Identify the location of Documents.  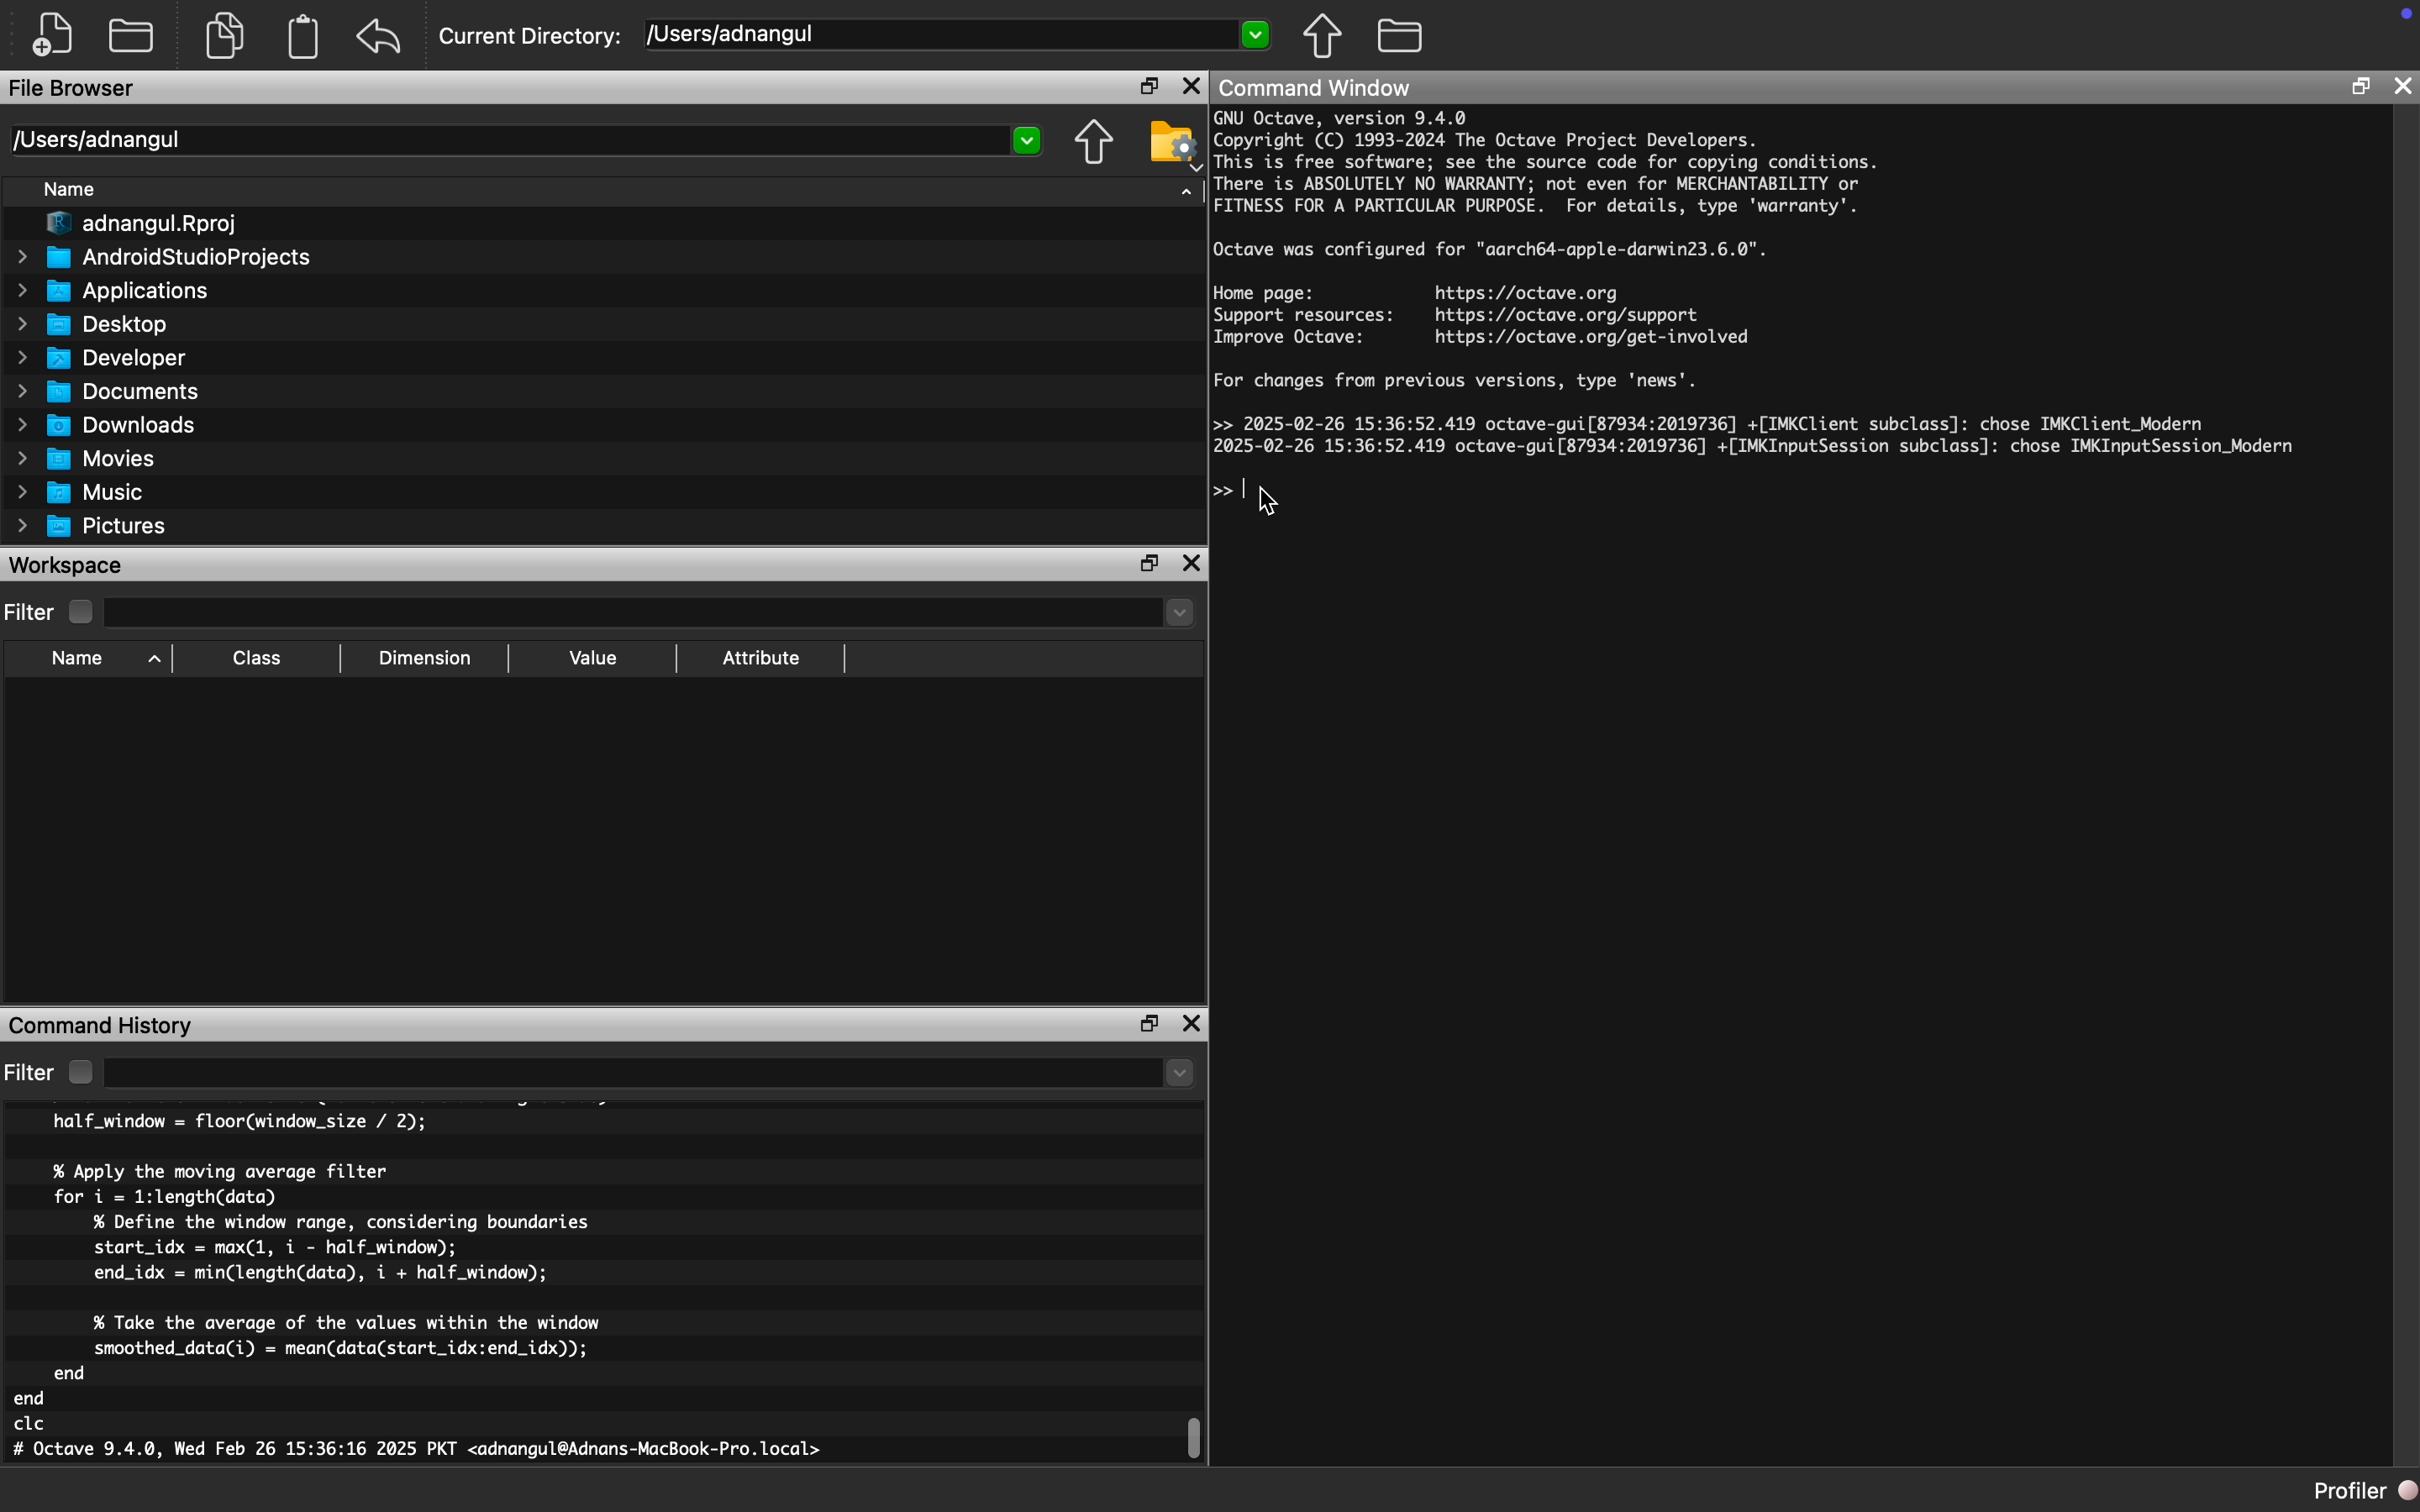
(112, 393).